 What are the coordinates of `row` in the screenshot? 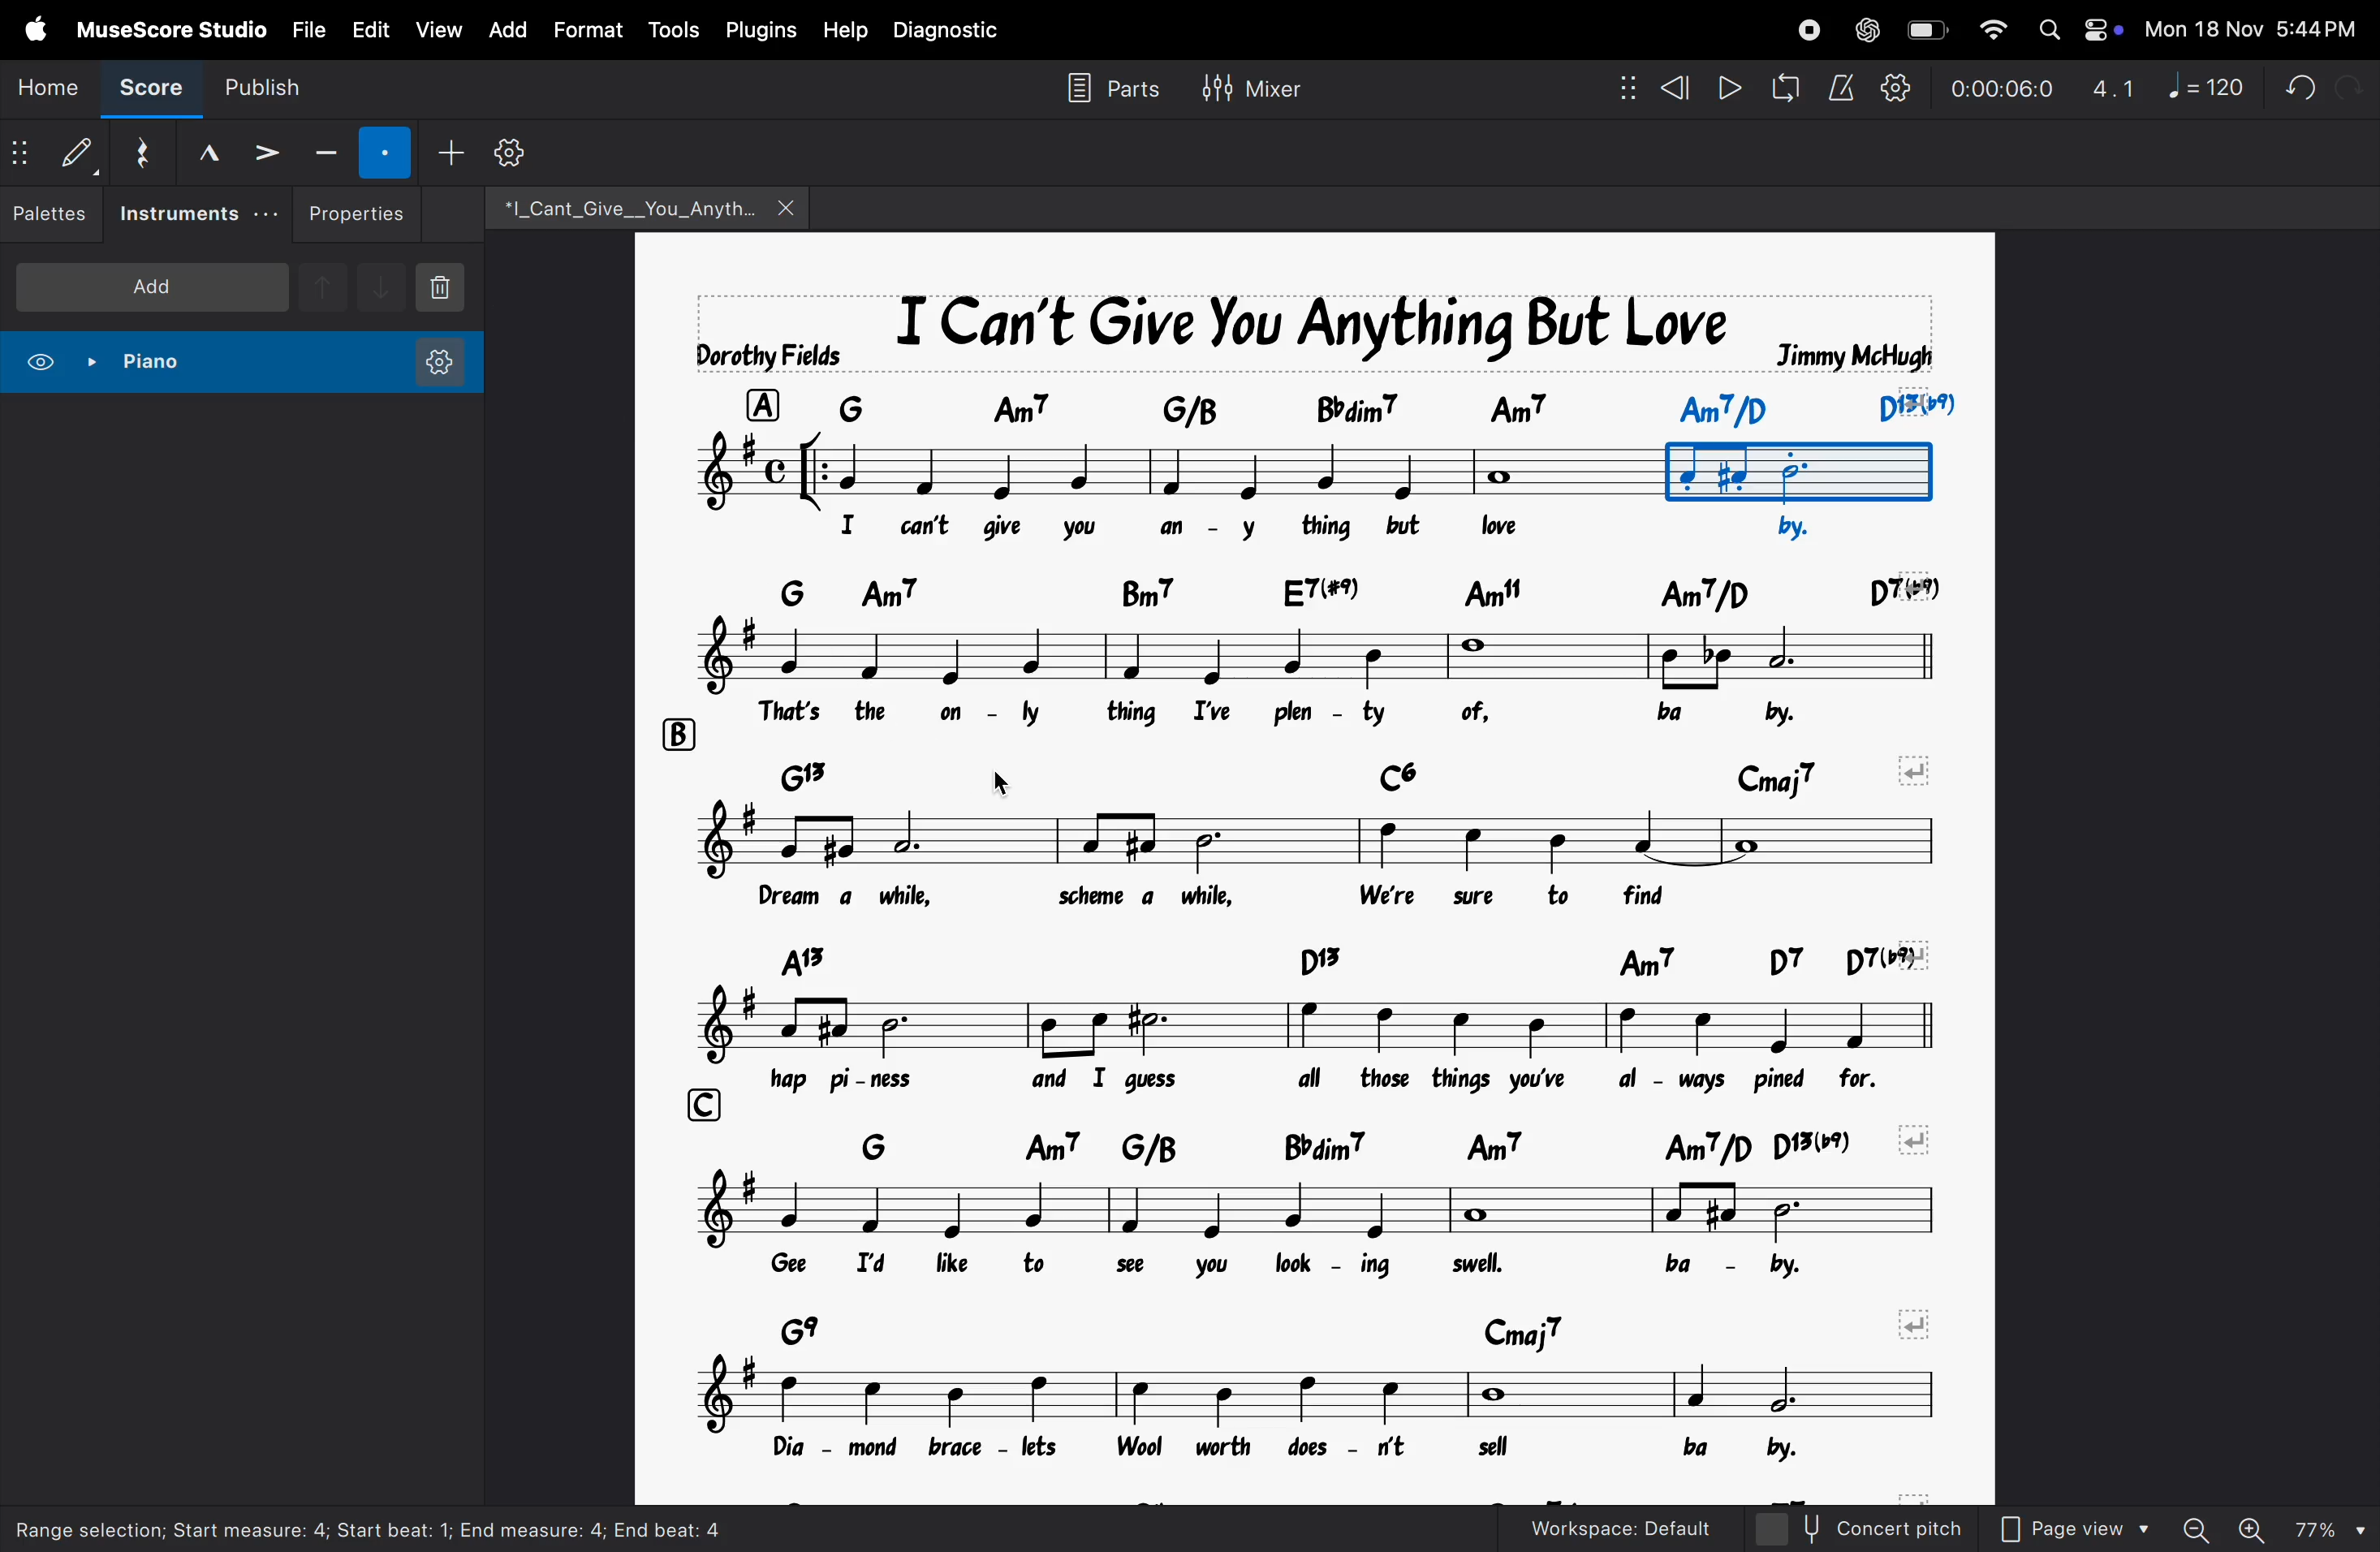 It's located at (789, 592).